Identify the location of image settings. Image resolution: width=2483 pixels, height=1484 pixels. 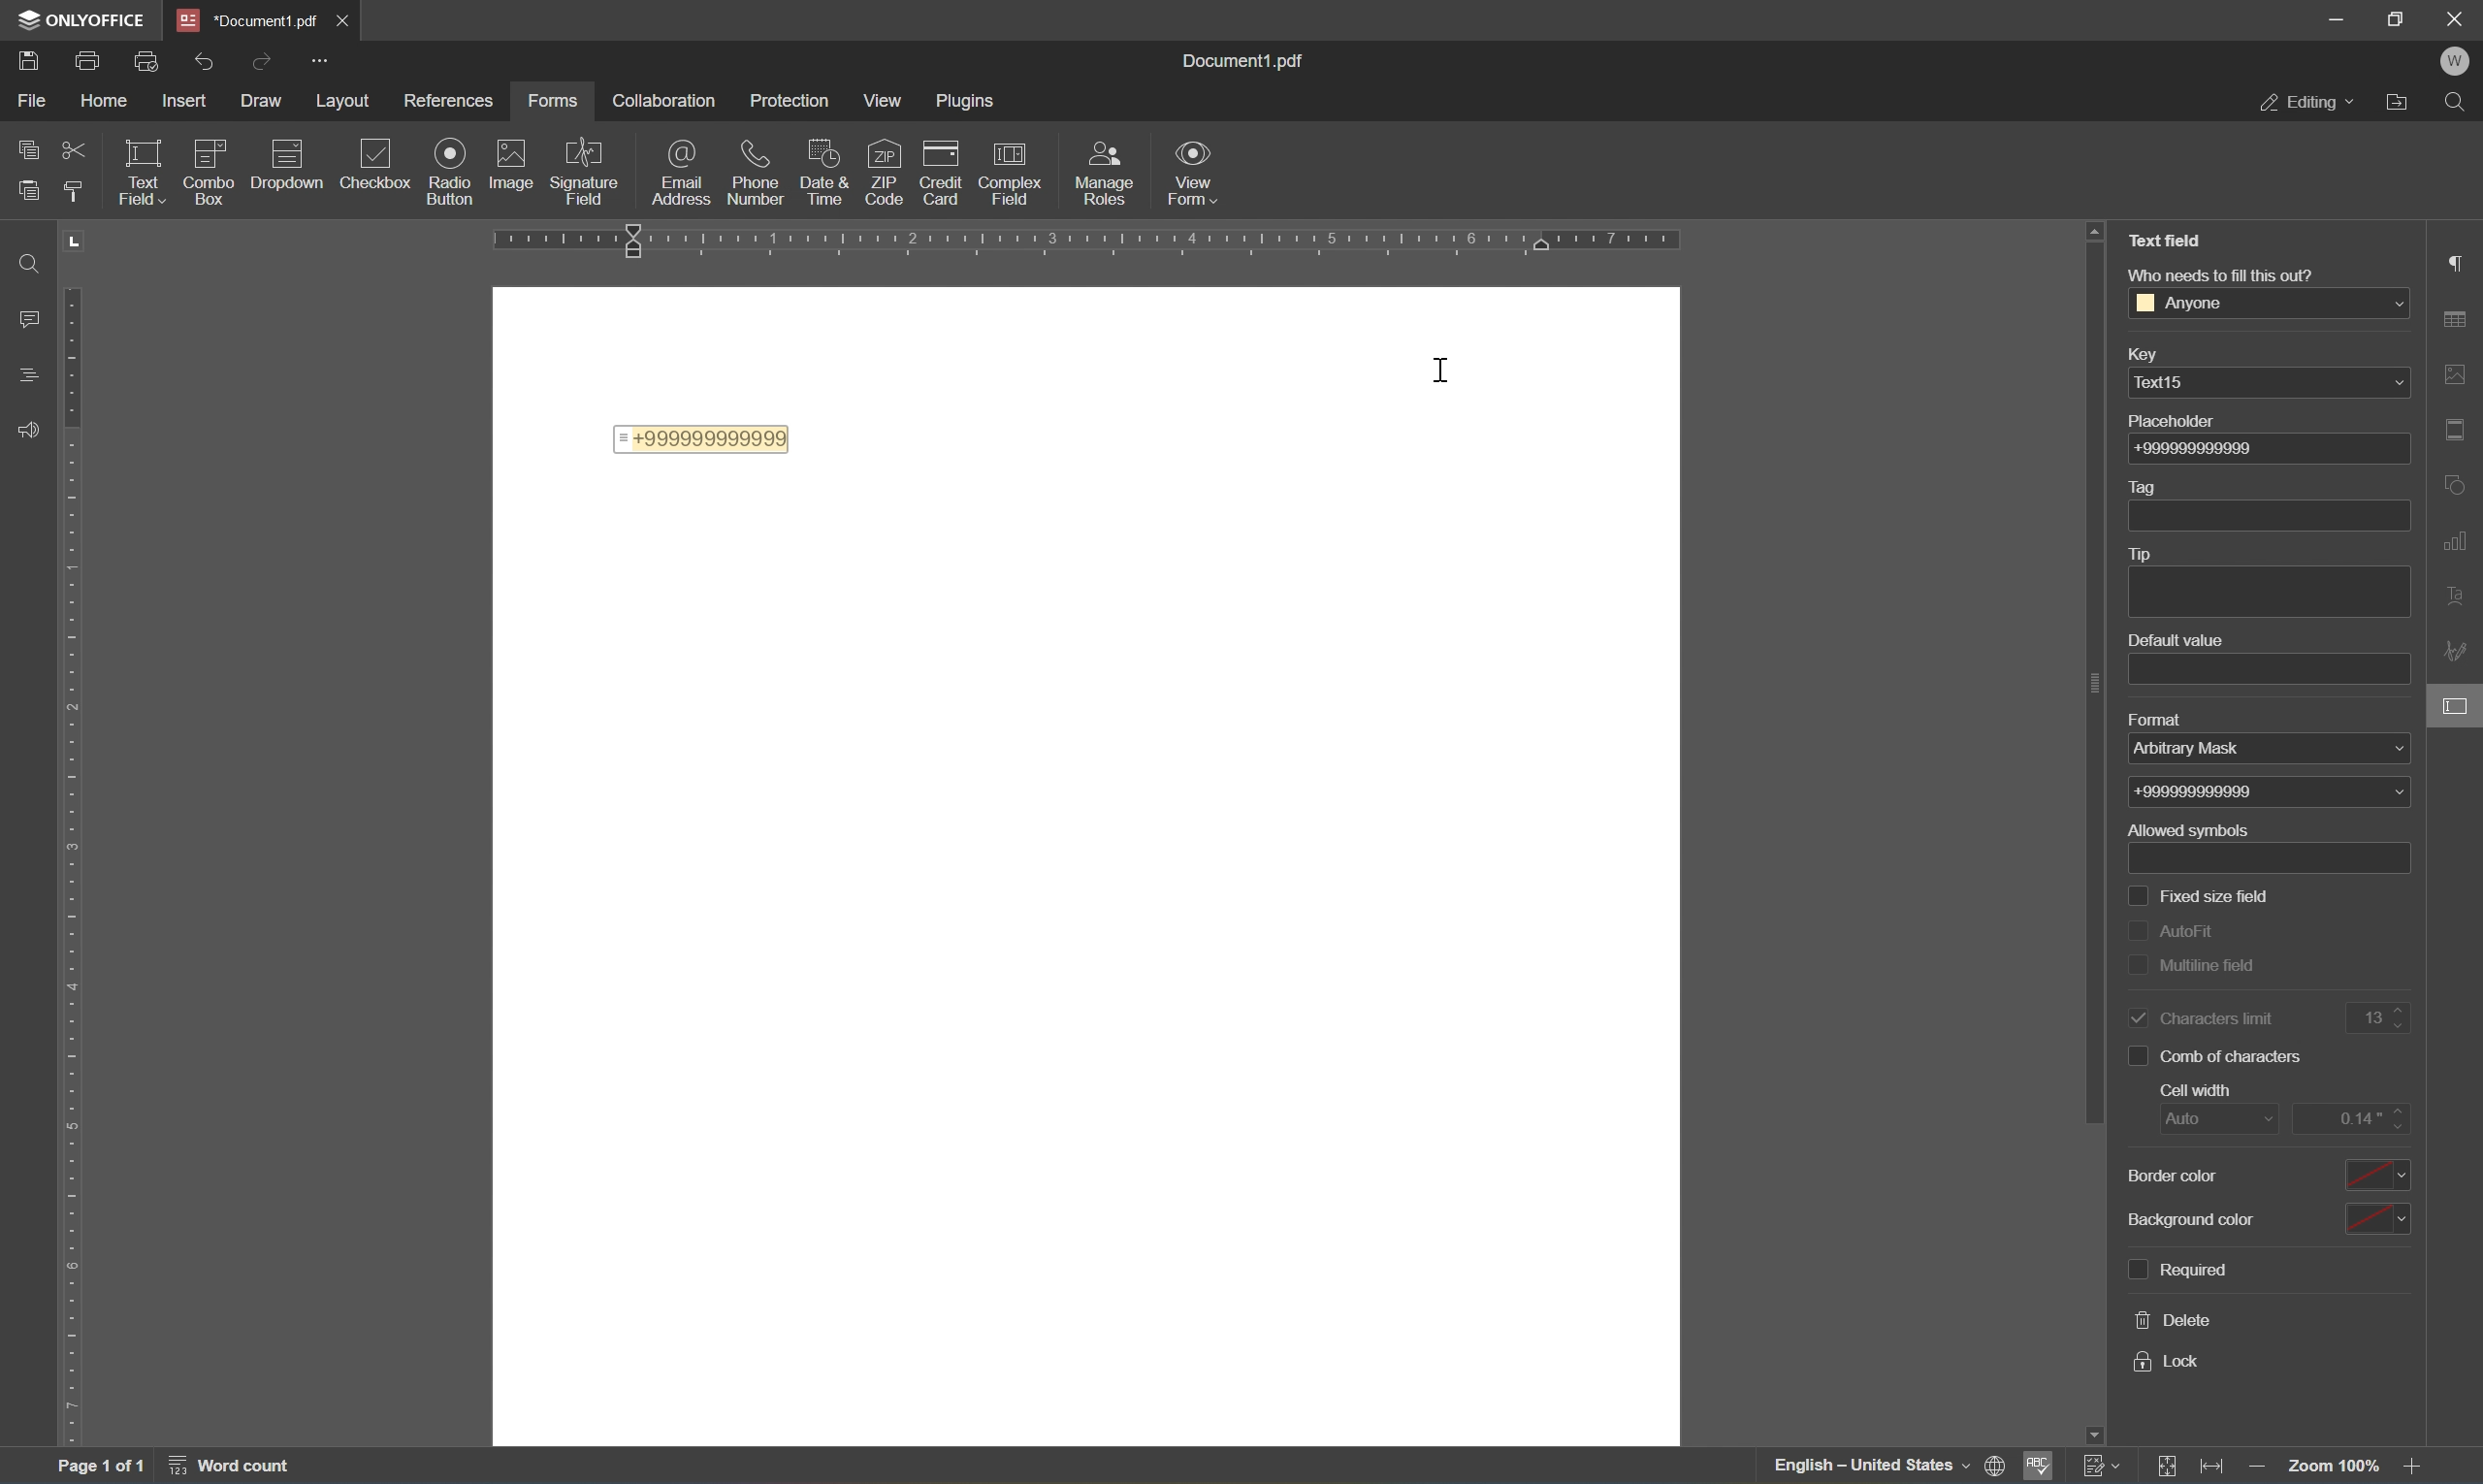
(2455, 370).